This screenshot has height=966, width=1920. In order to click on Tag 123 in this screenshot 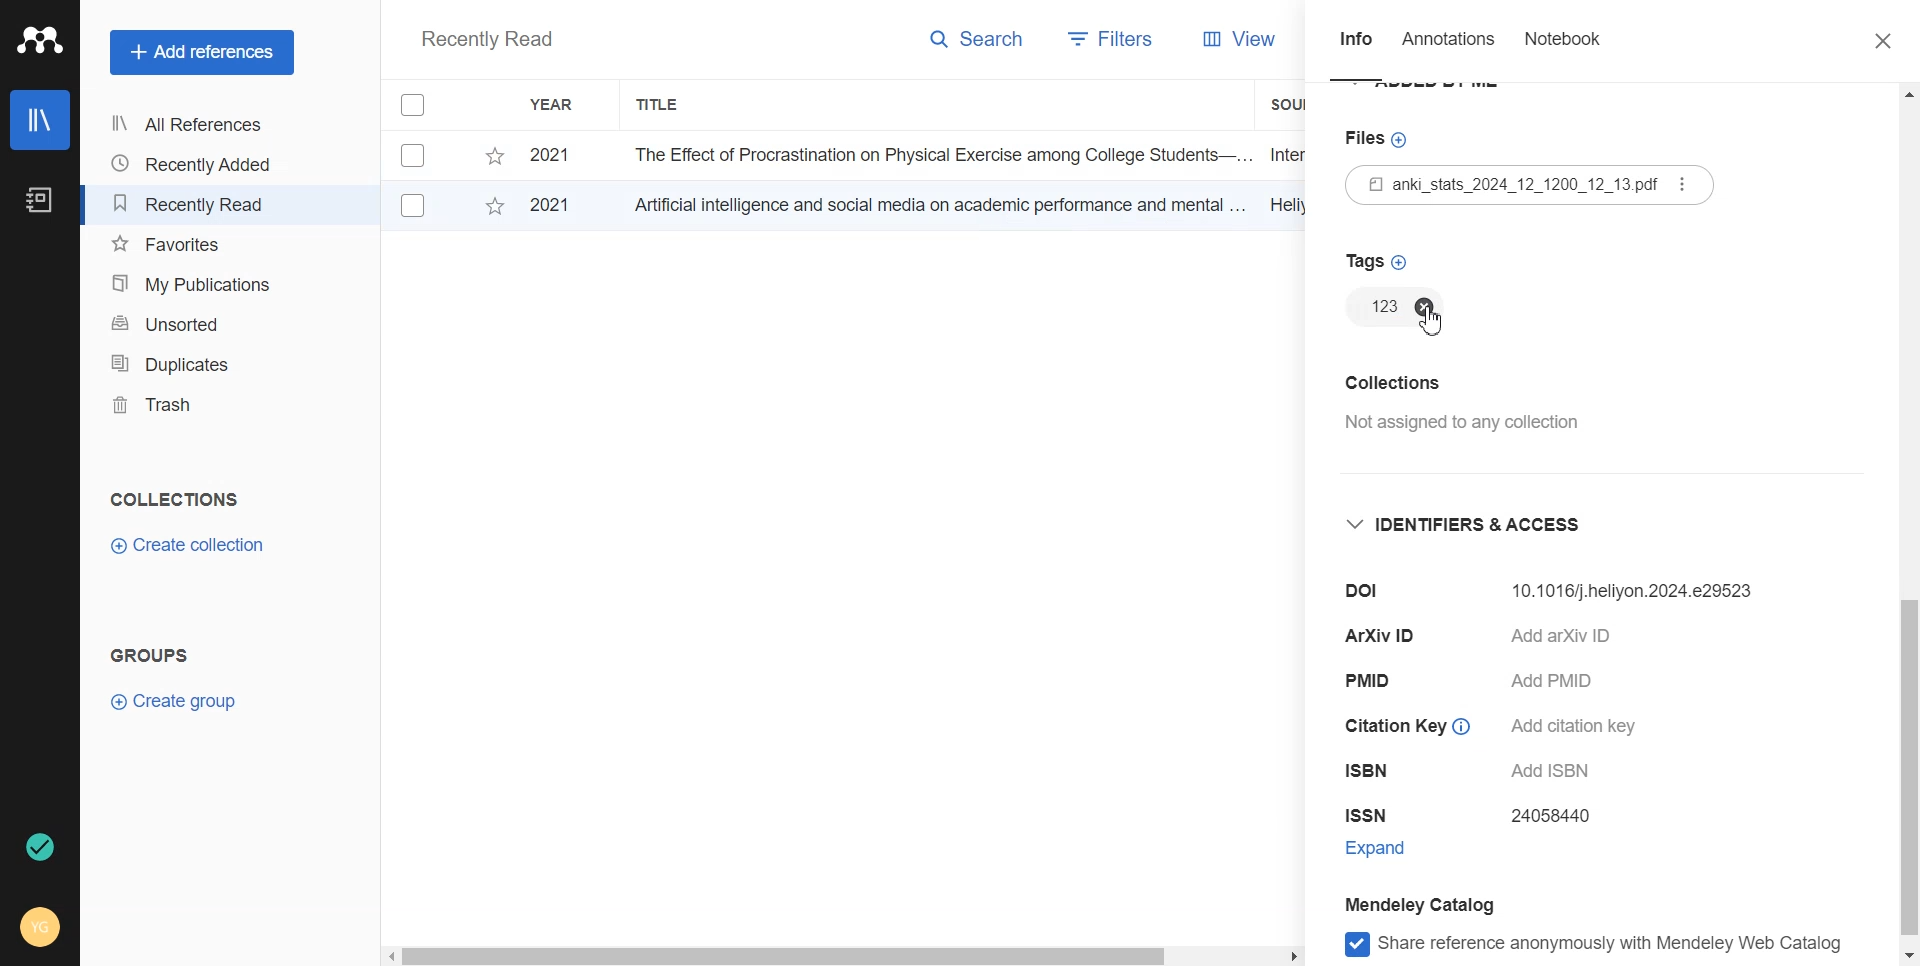, I will do `click(1377, 307)`.